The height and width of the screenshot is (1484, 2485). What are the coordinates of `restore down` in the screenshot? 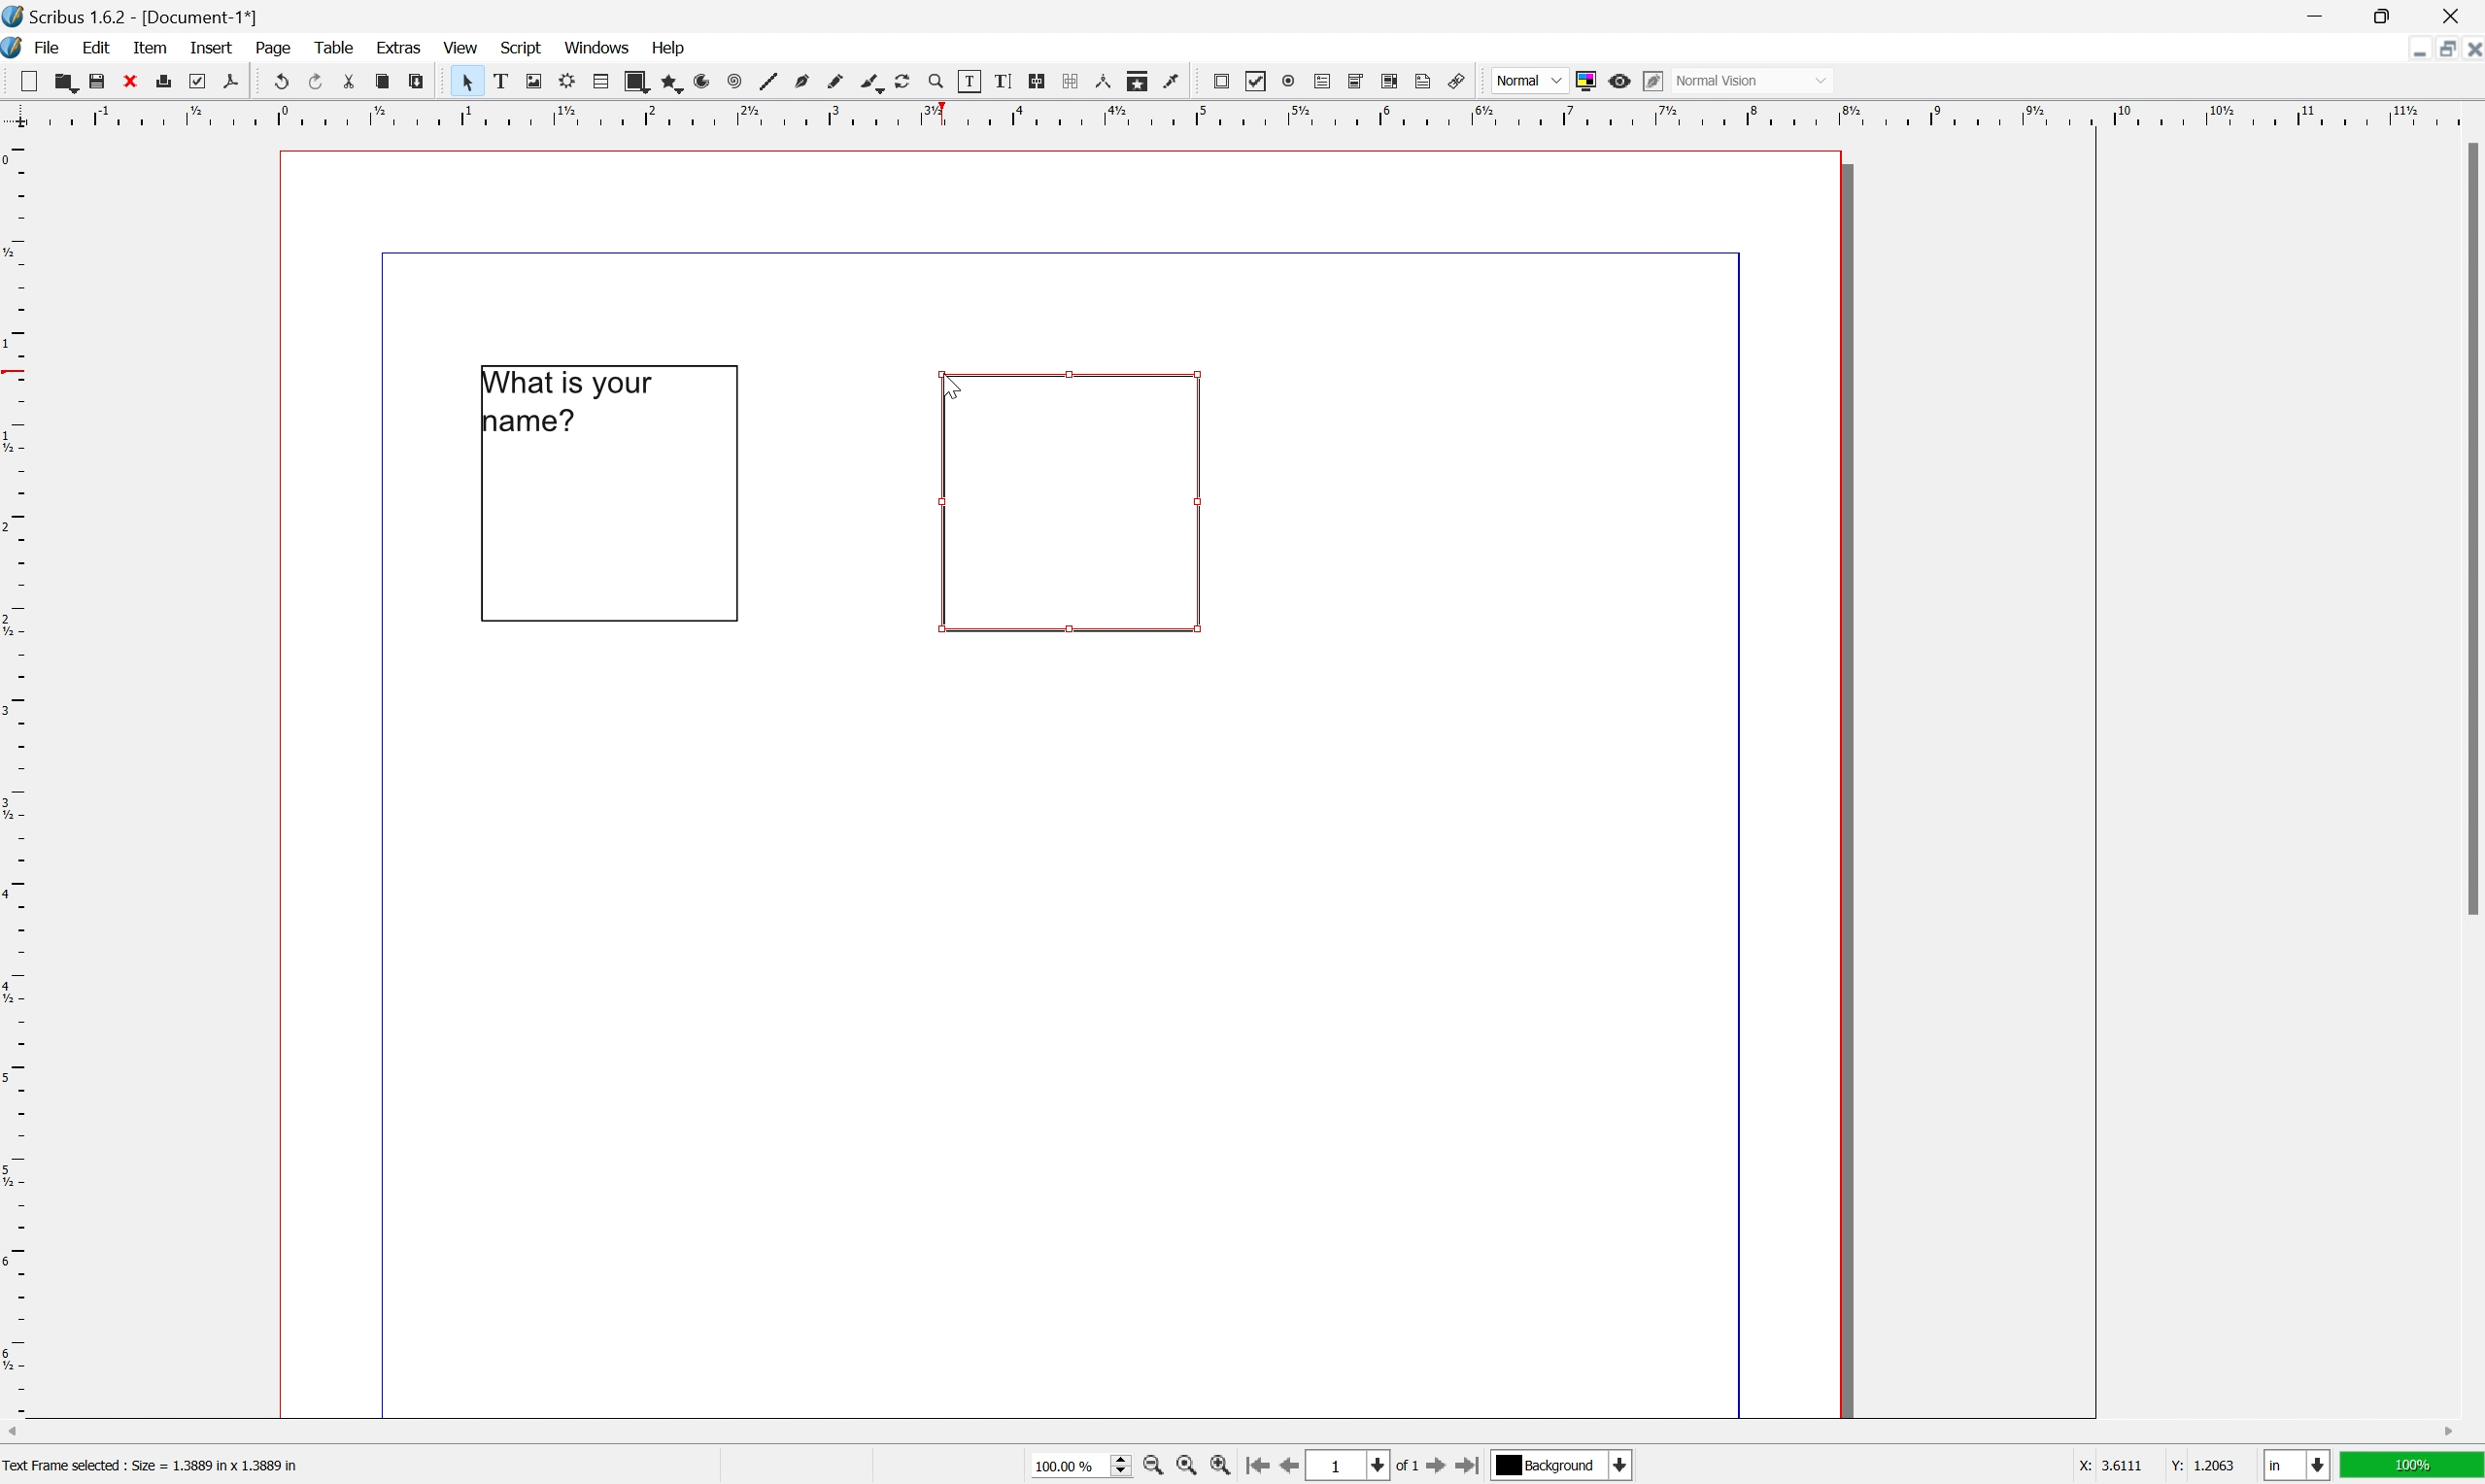 It's located at (2389, 15).